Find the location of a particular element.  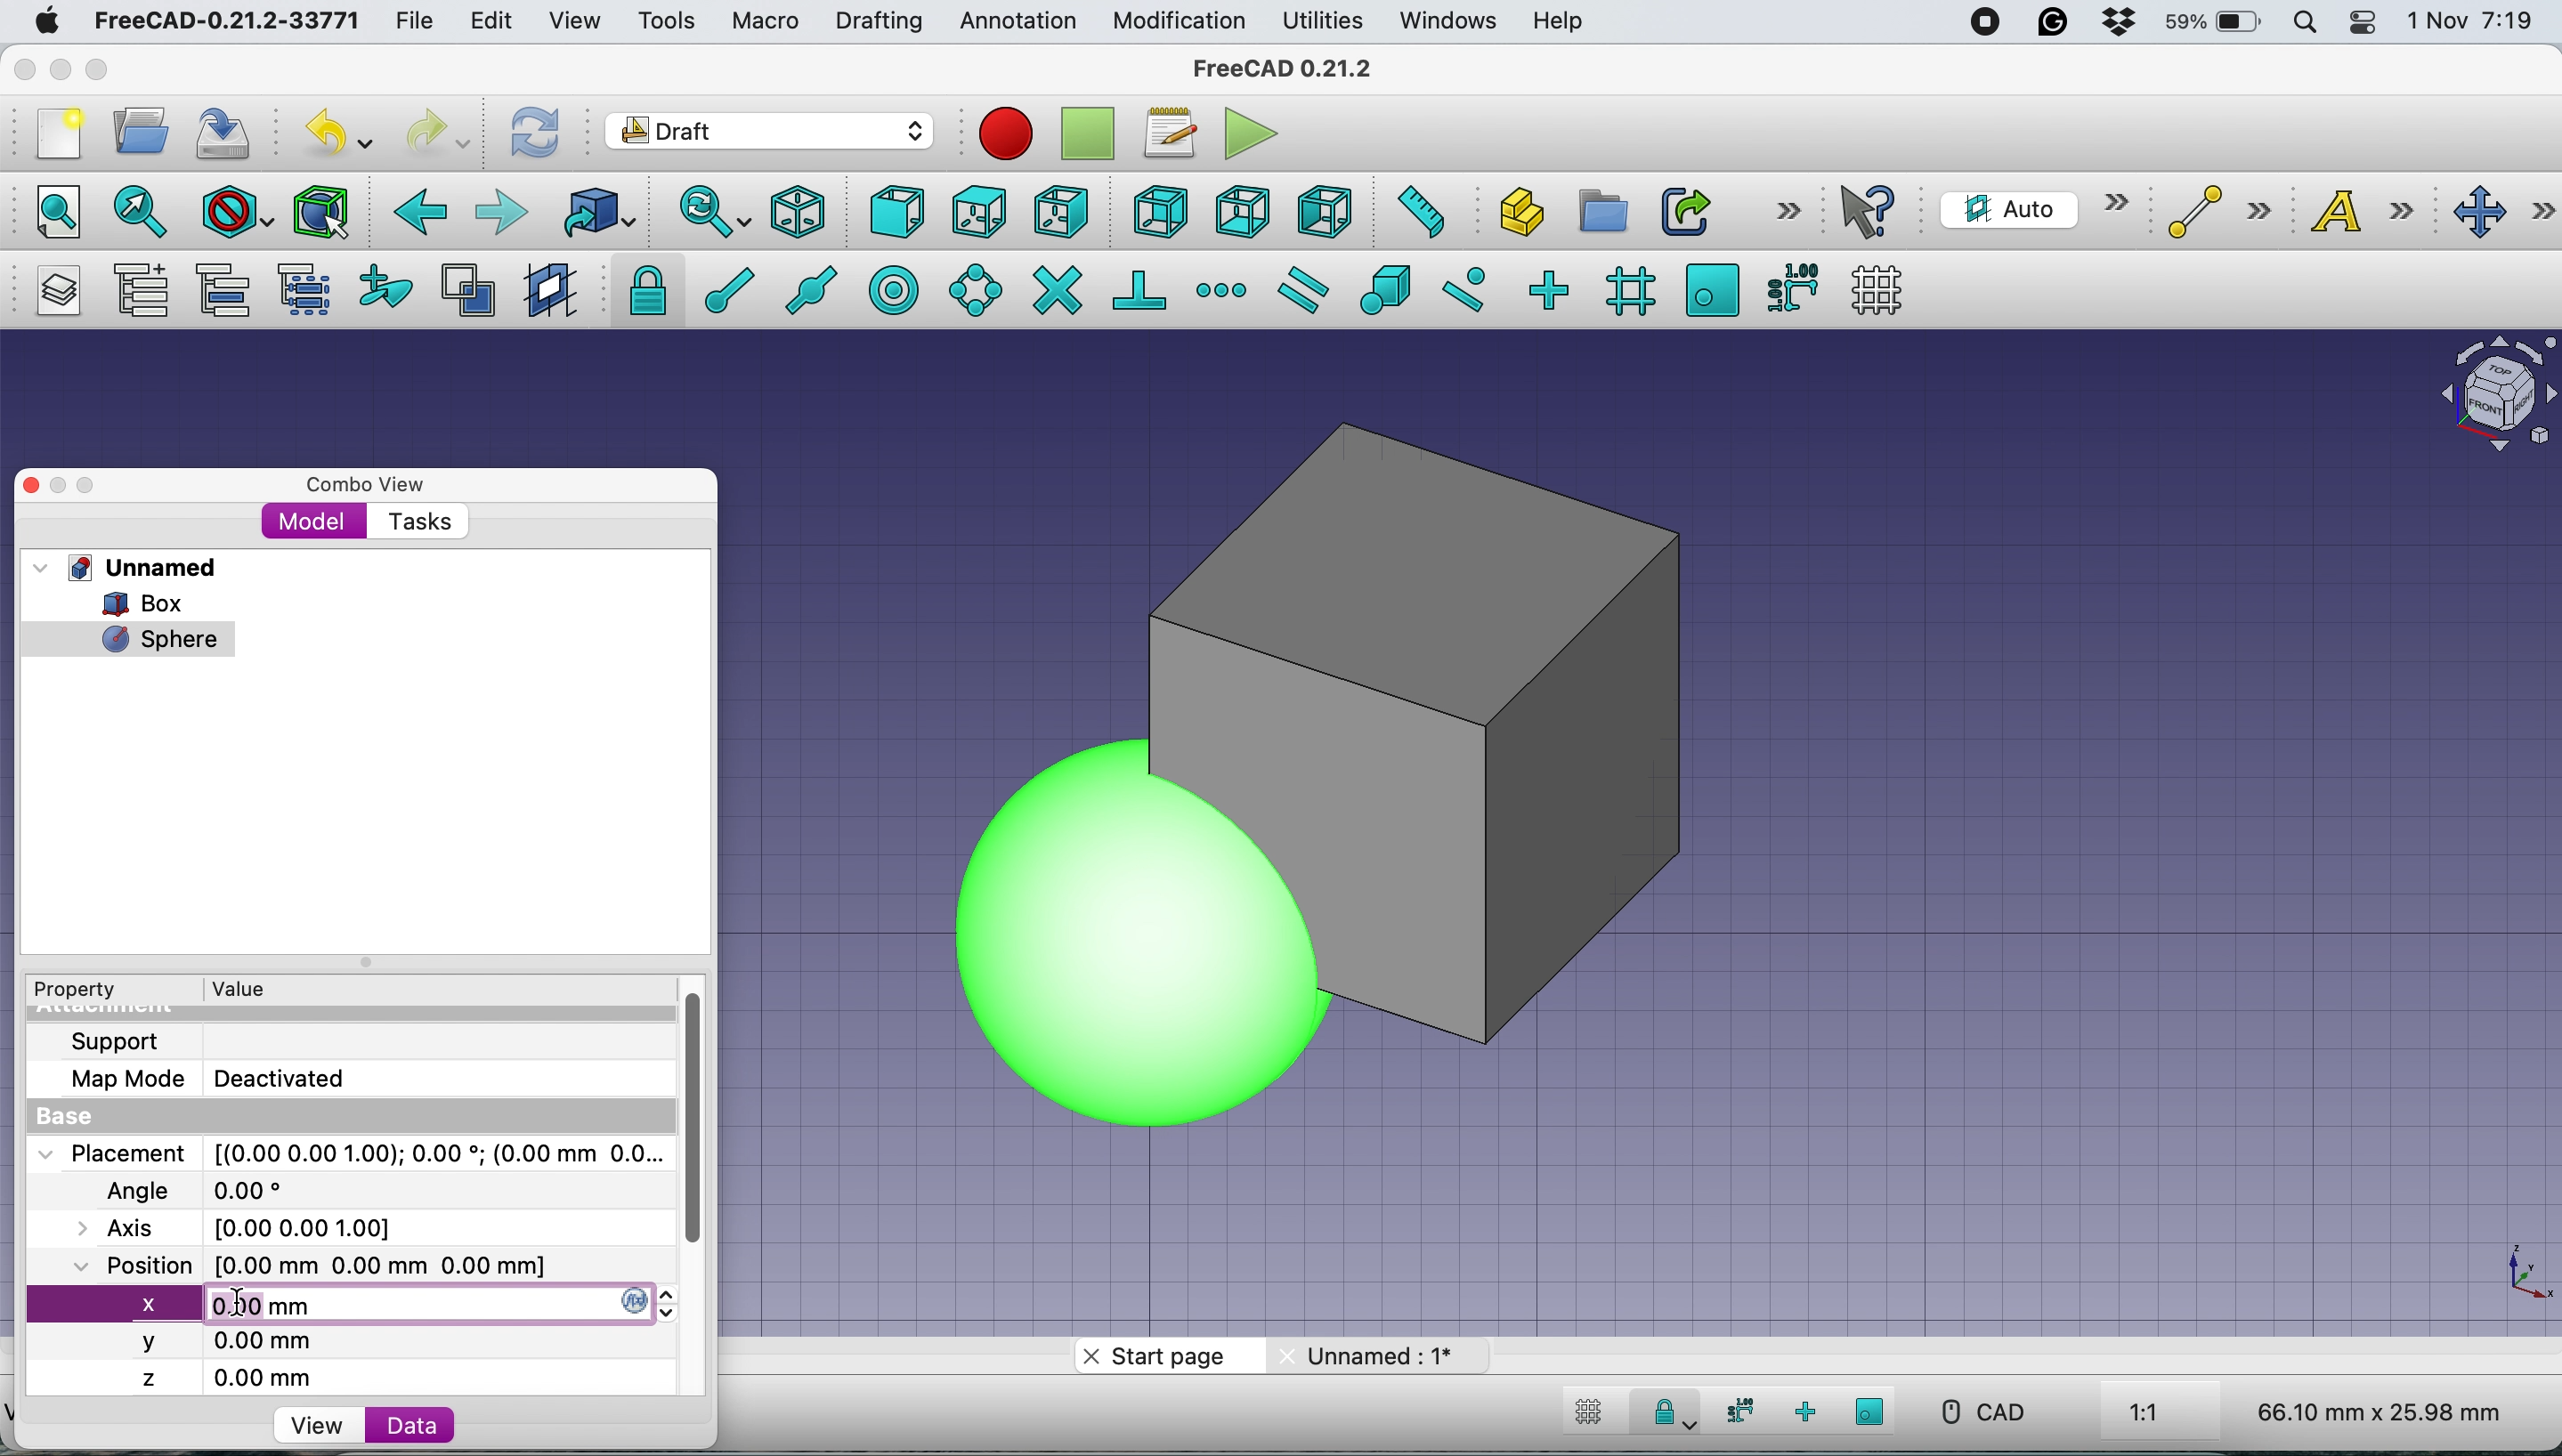

maximise is located at coordinates (105, 73).